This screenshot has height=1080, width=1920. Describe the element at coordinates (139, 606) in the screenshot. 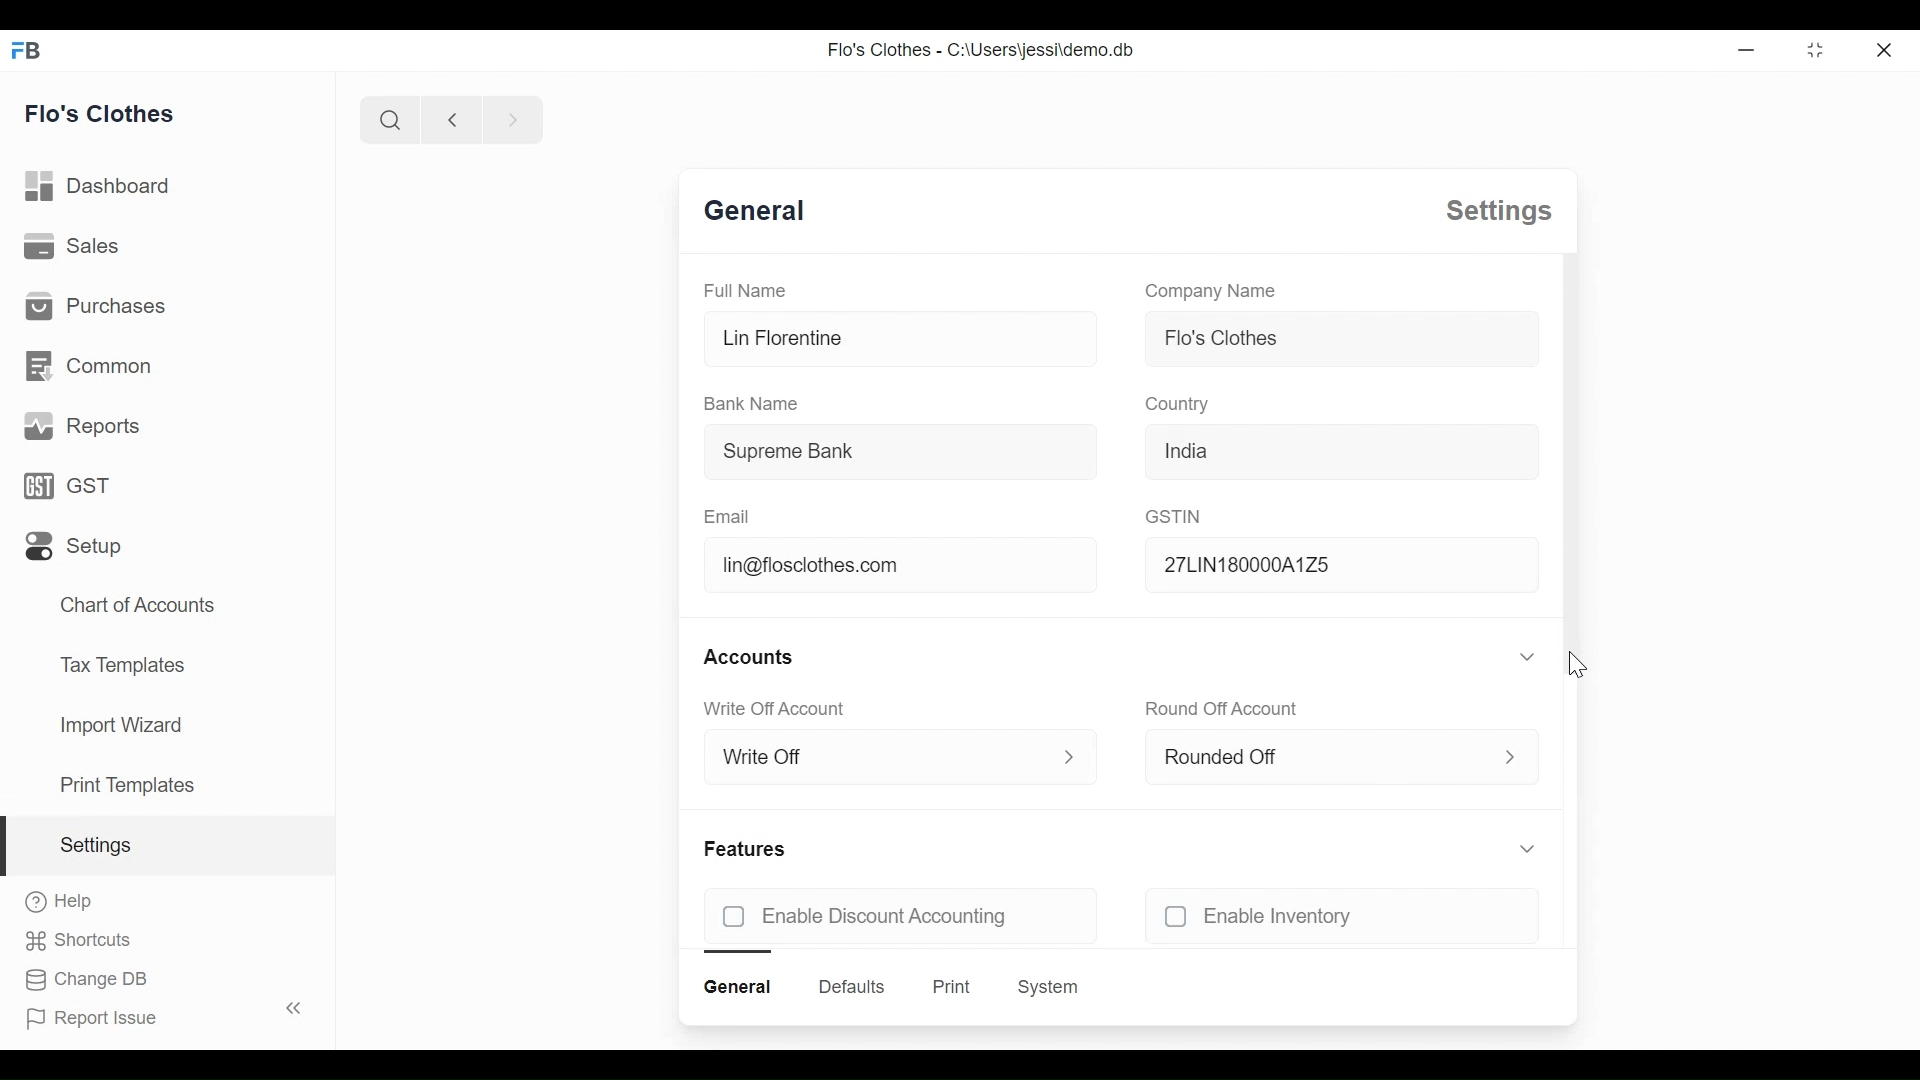

I see `Chart of Accounts` at that location.